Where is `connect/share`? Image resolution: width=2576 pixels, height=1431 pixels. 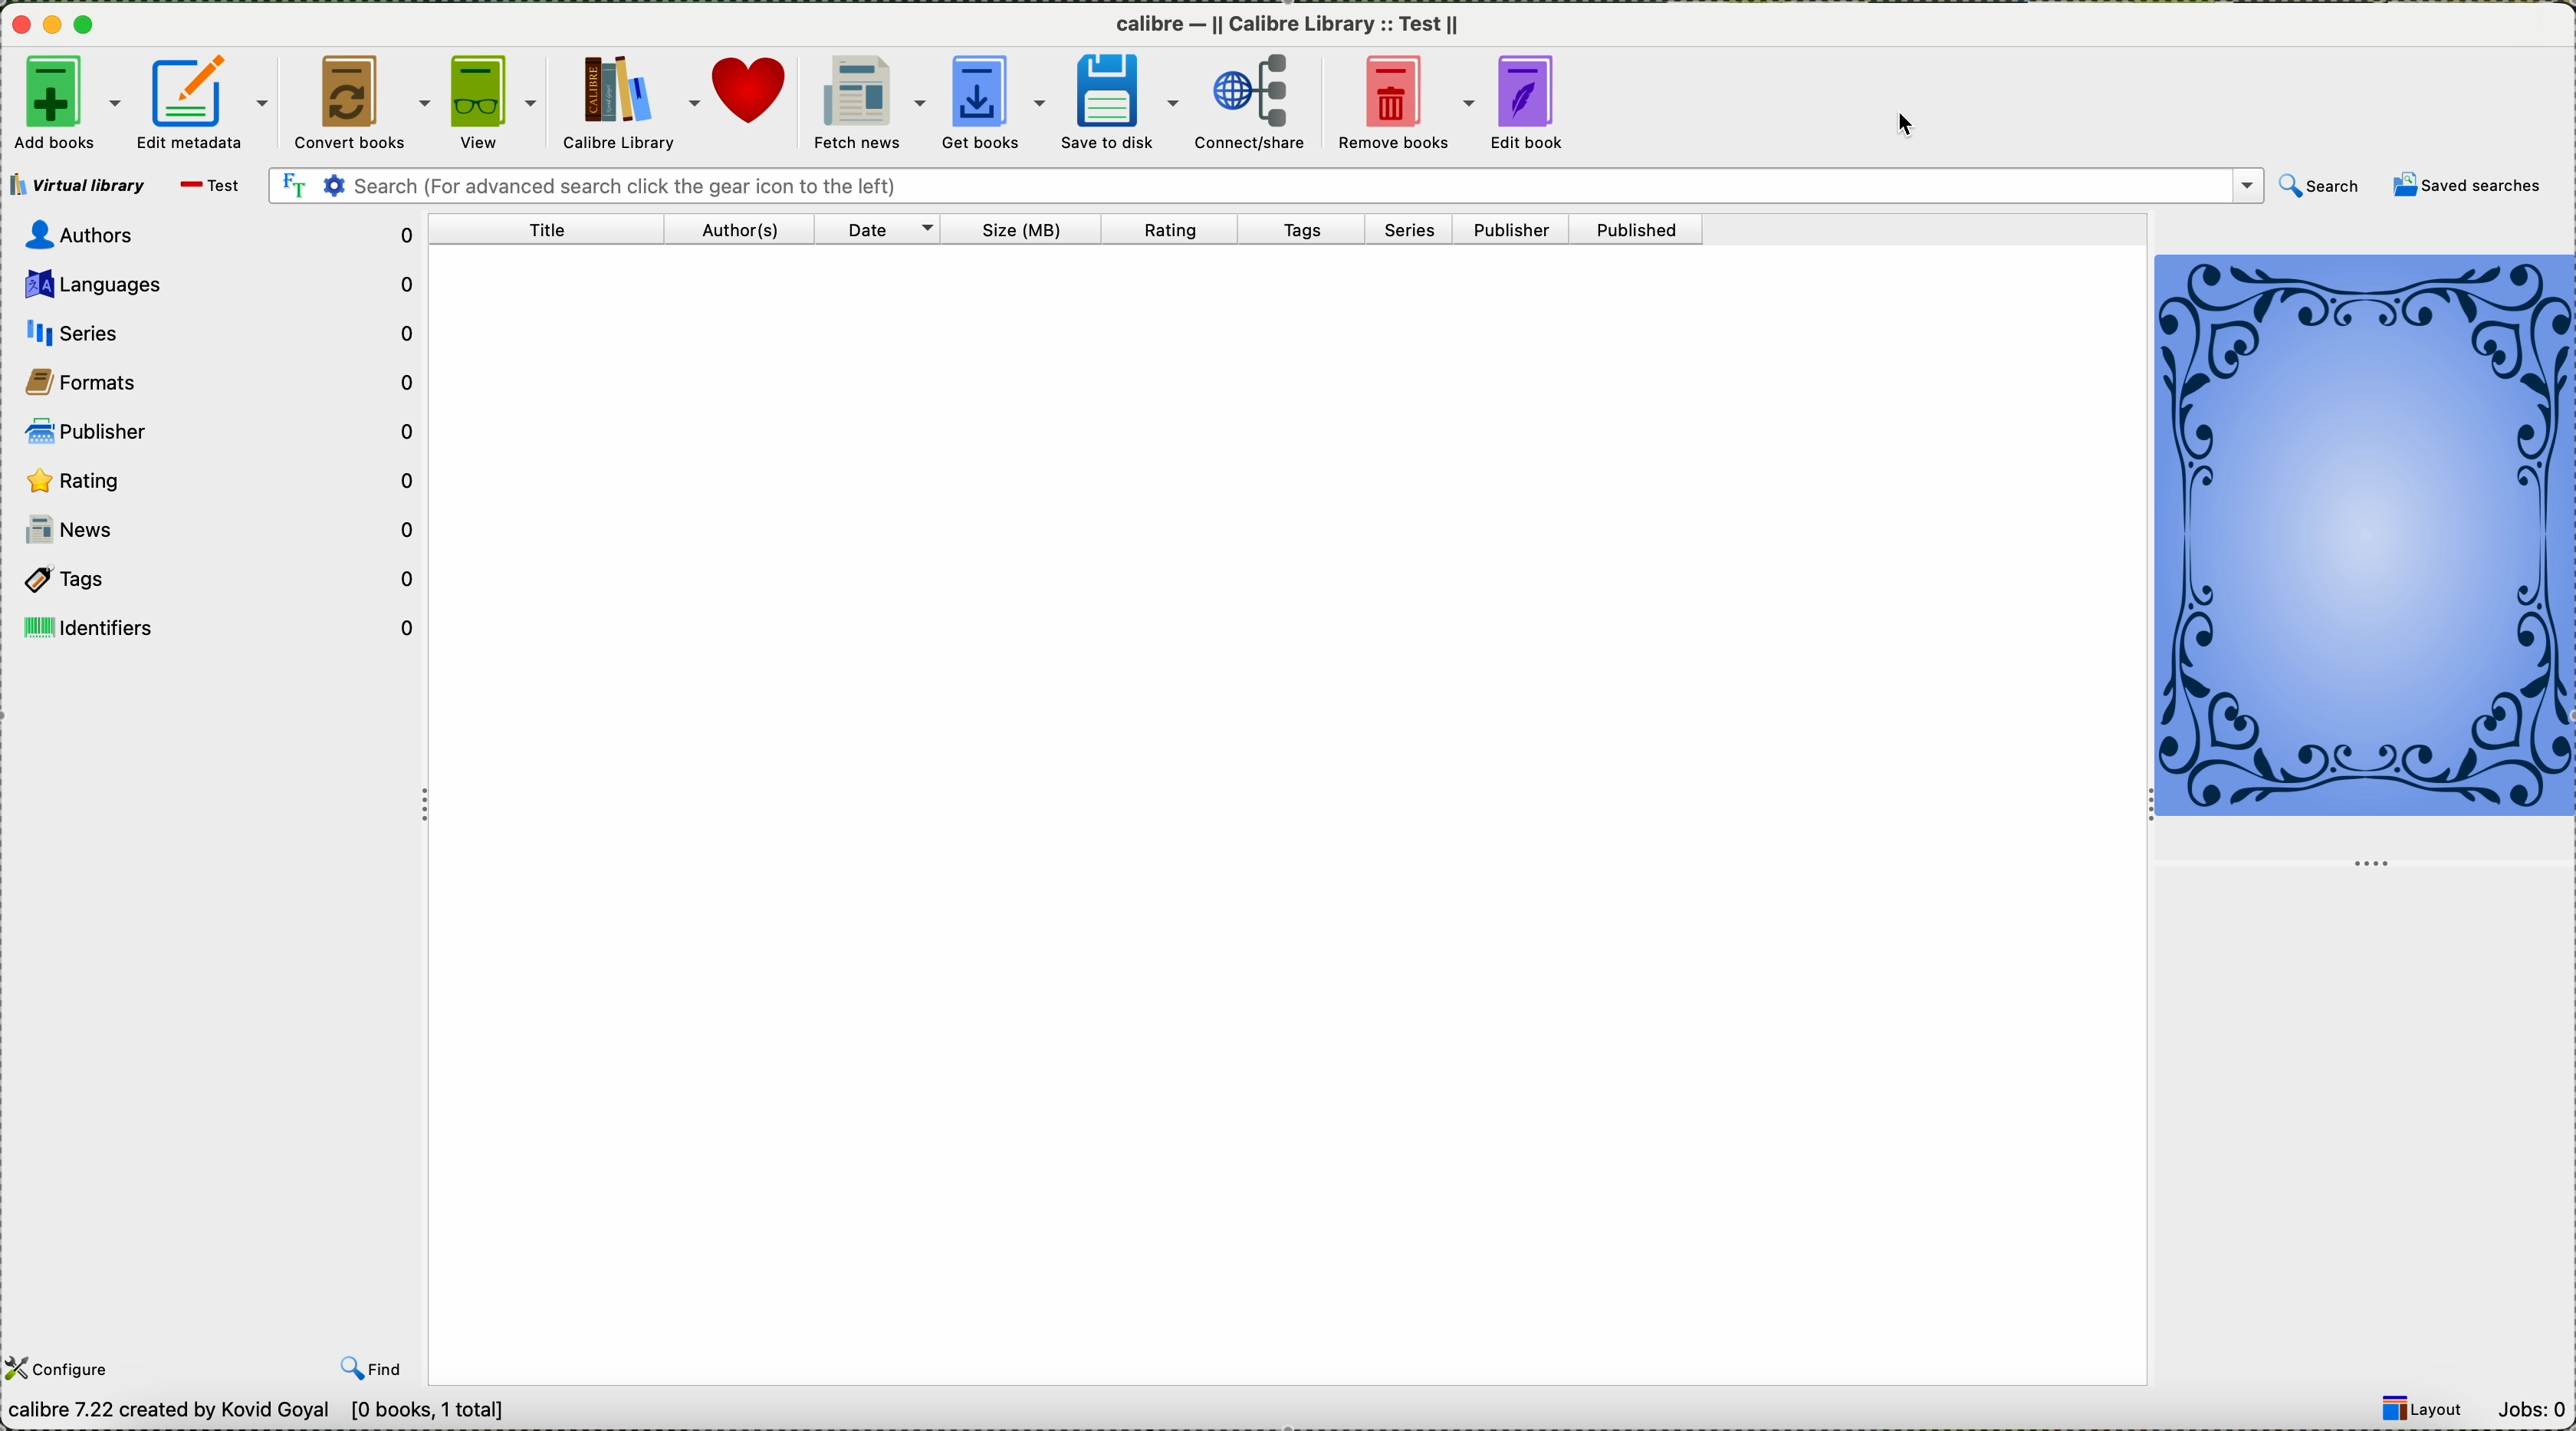
connect/share is located at coordinates (1264, 104).